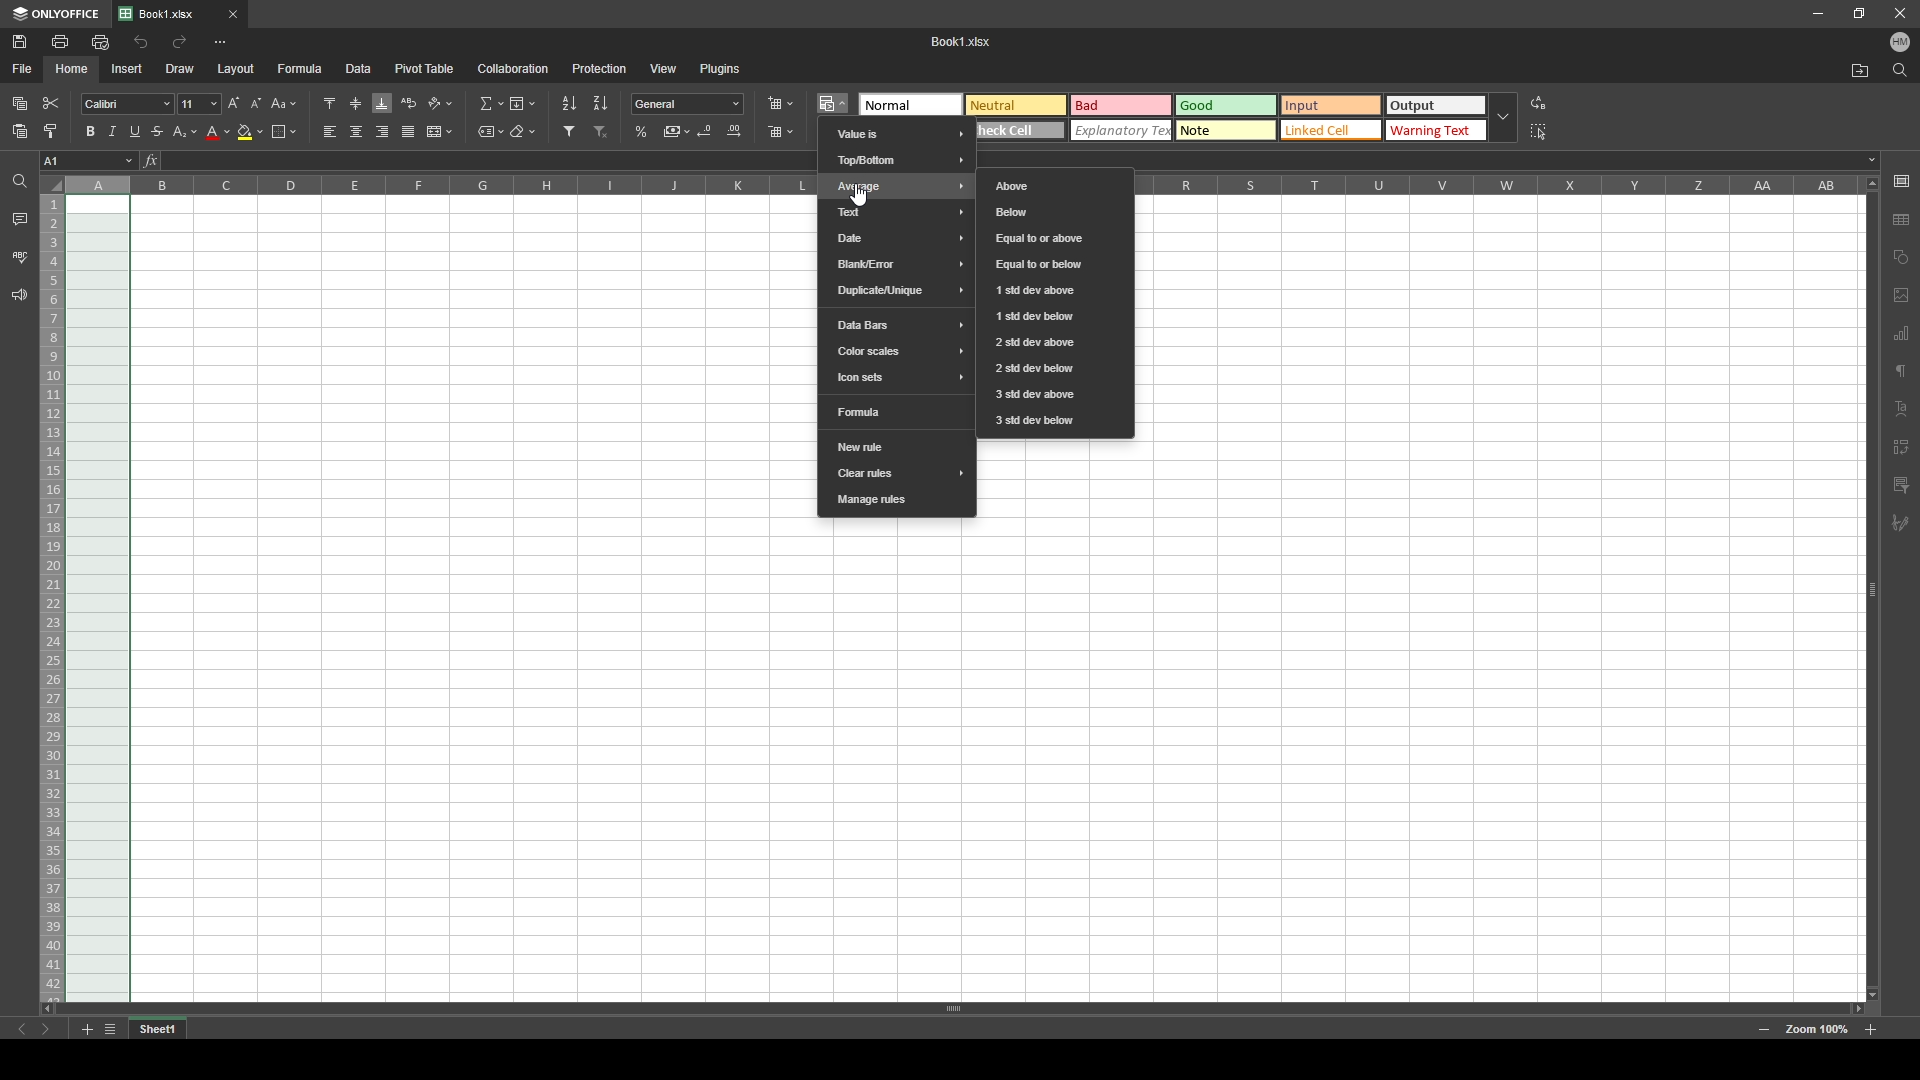 This screenshot has height=1080, width=1920. Describe the element at coordinates (1052, 264) in the screenshot. I see `equal to or below` at that location.